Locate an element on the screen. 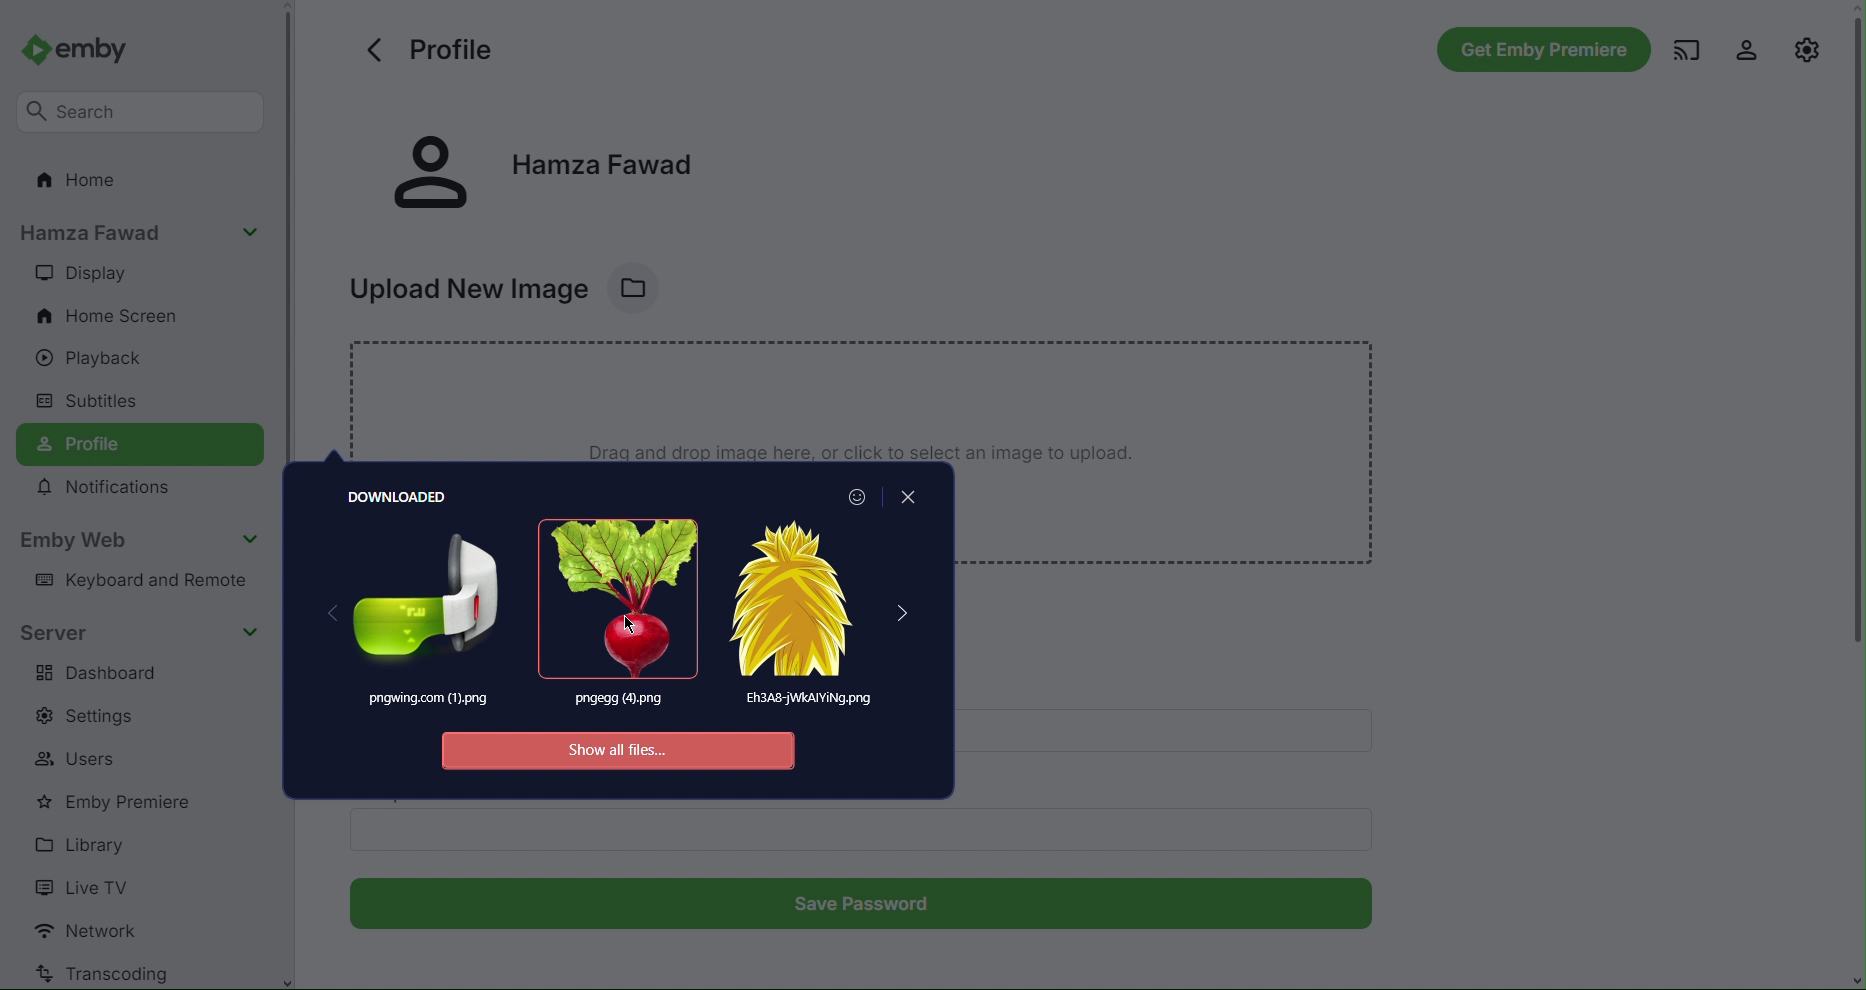  Playback is located at coordinates (100, 360).